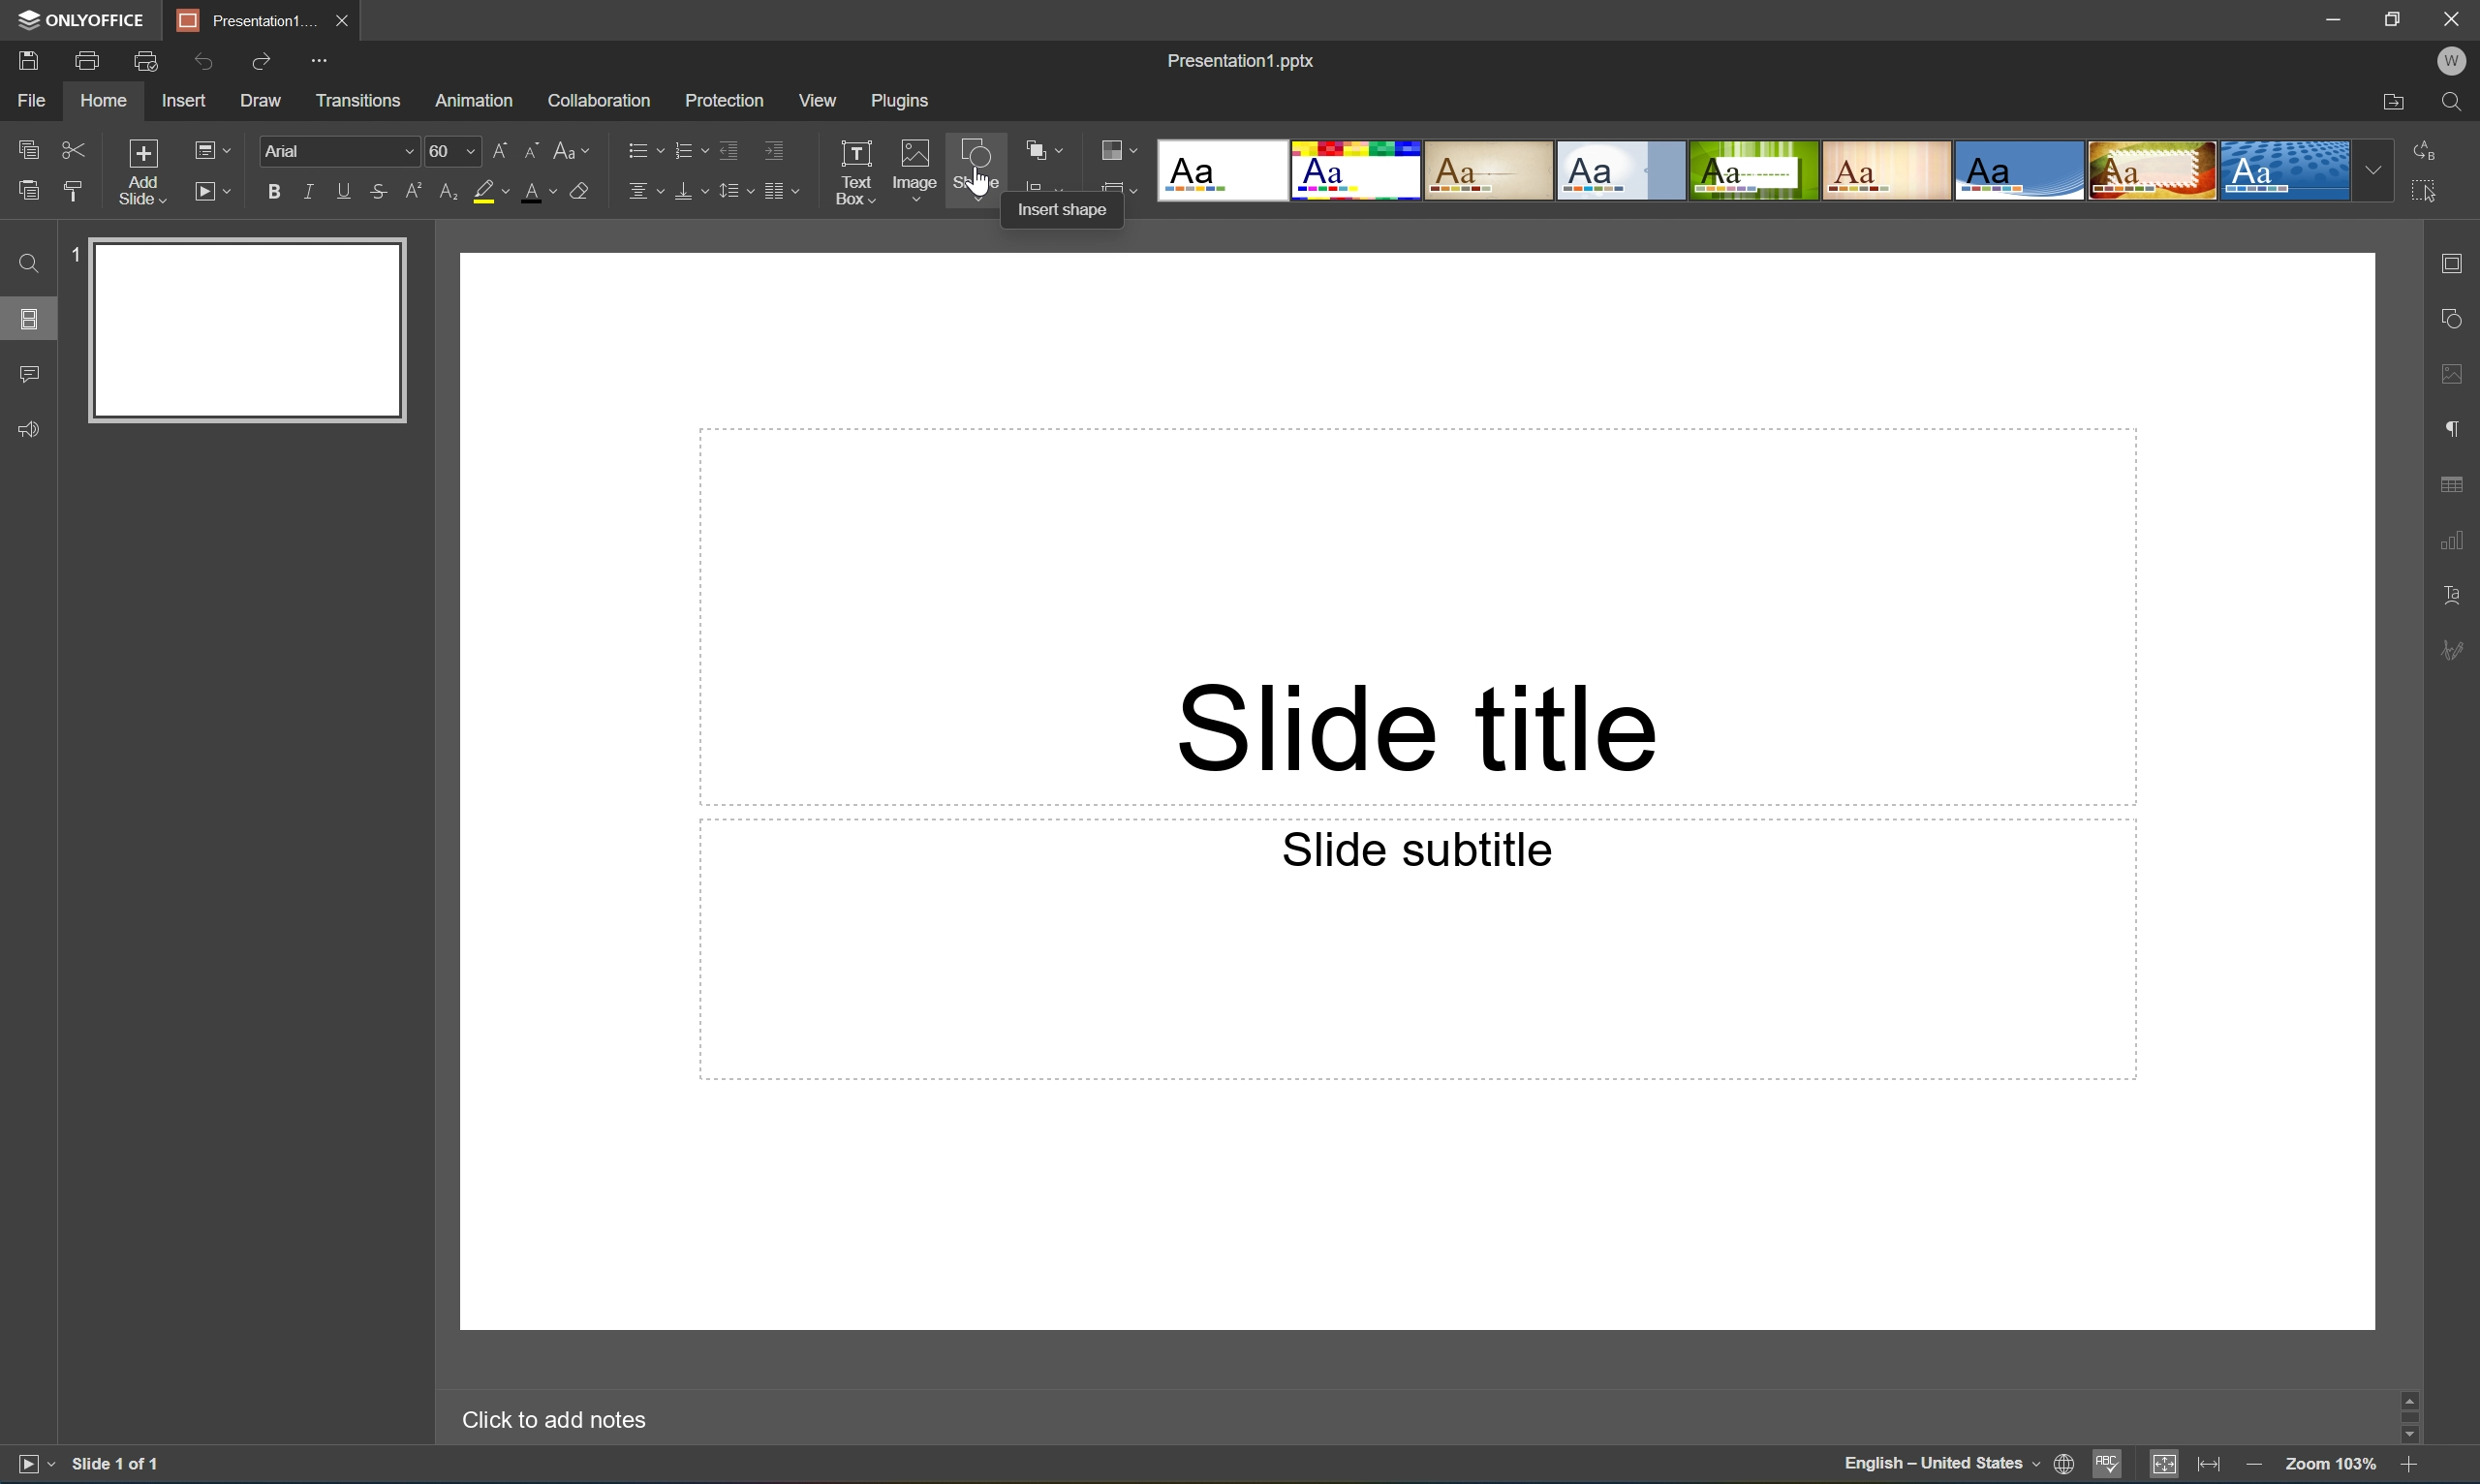 This screenshot has height=1484, width=2480. Describe the element at coordinates (188, 102) in the screenshot. I see `Insert` at that location.